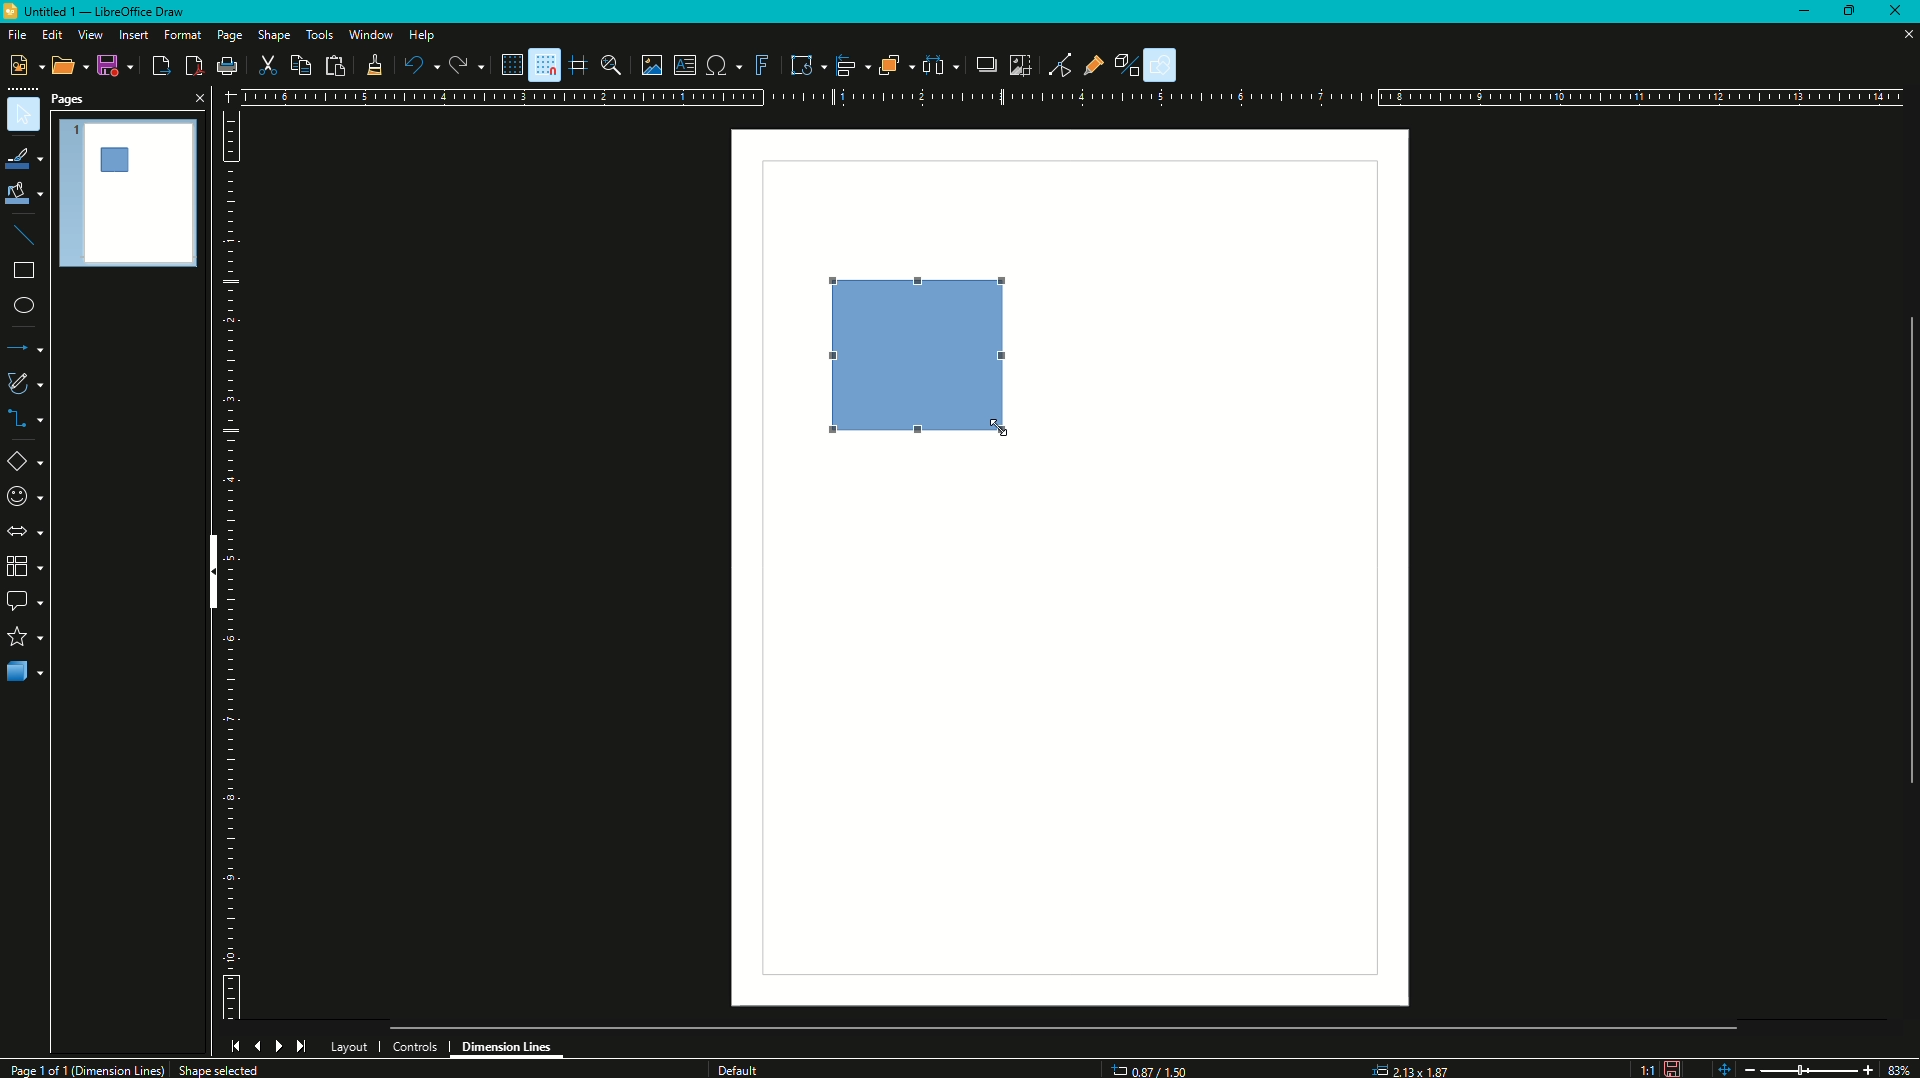 The width and height of the screenshot is (1920, 1078). What do you see at coordinates (1900, 37) in the screenshot?
I see `Close Sheet` at bounding box center [1900, 37].